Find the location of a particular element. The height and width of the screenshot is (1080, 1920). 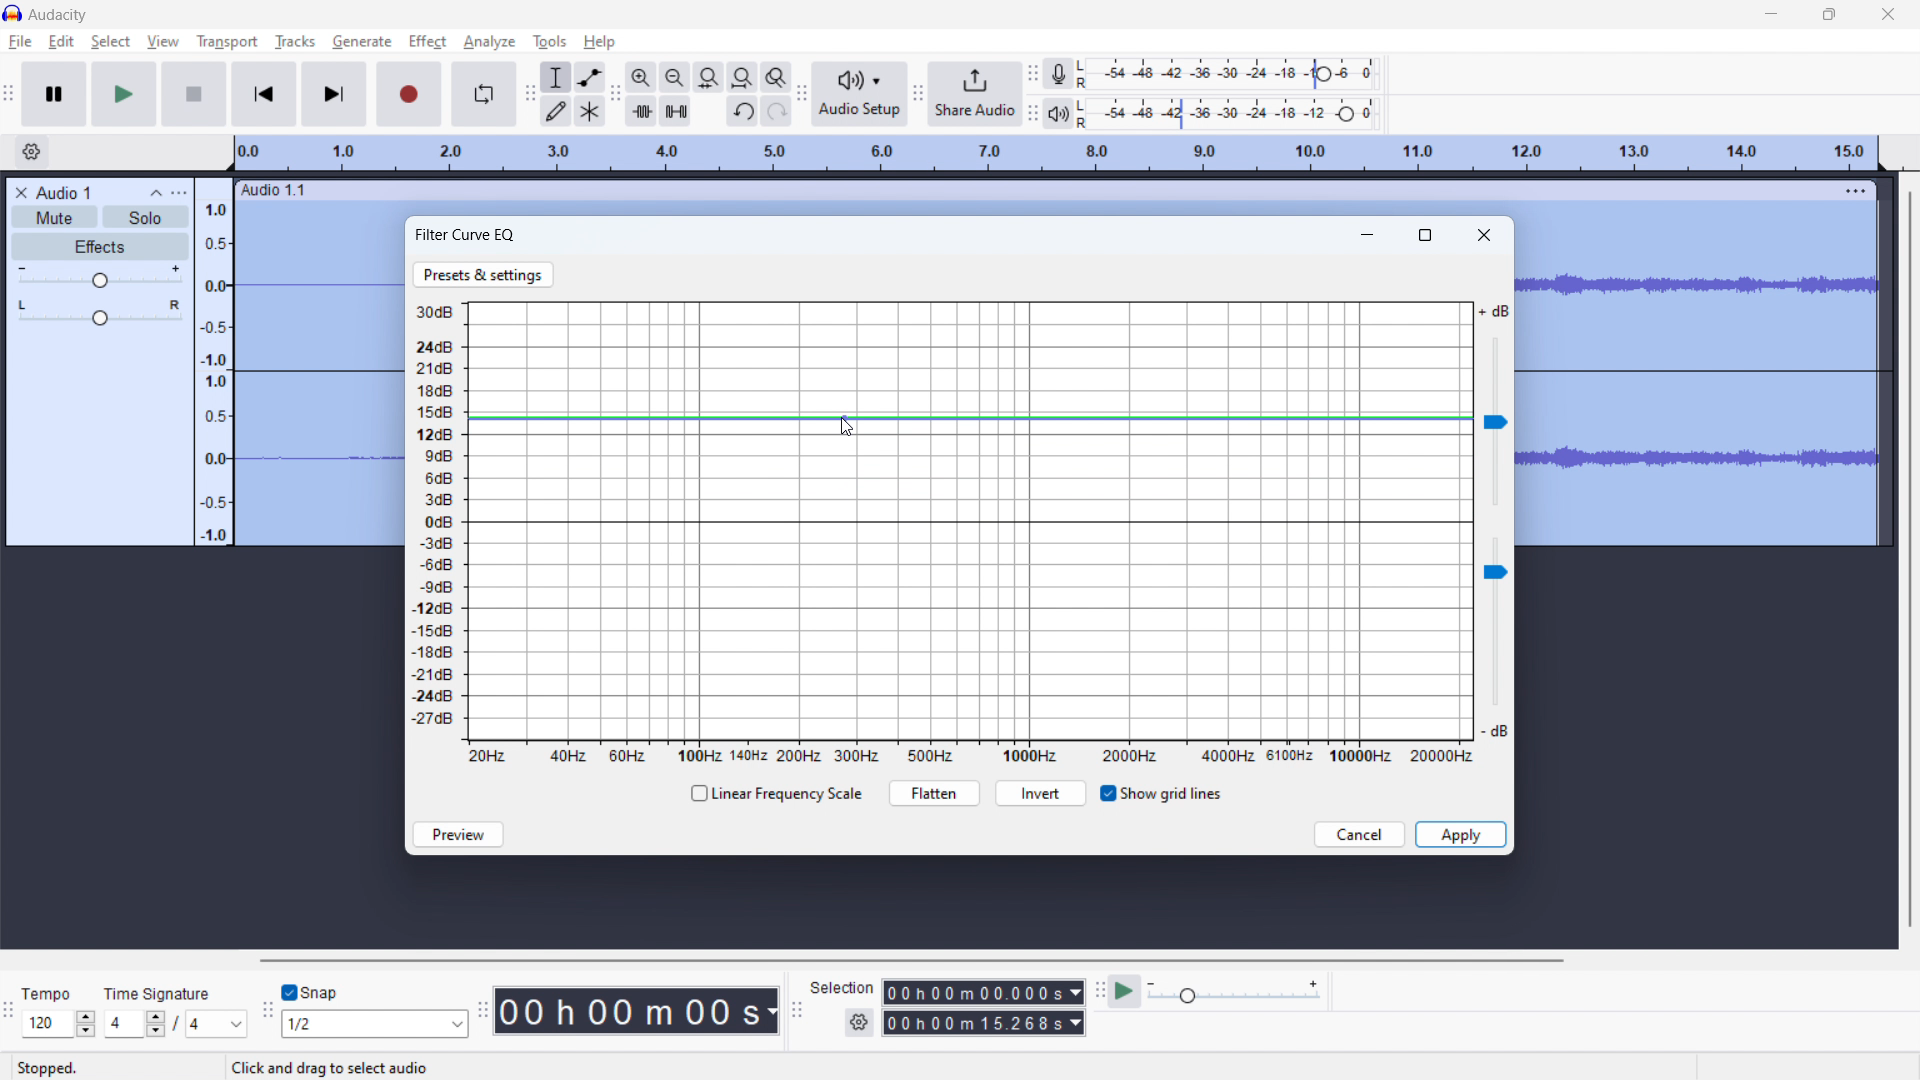

redo is located at coordinates (775, 111).